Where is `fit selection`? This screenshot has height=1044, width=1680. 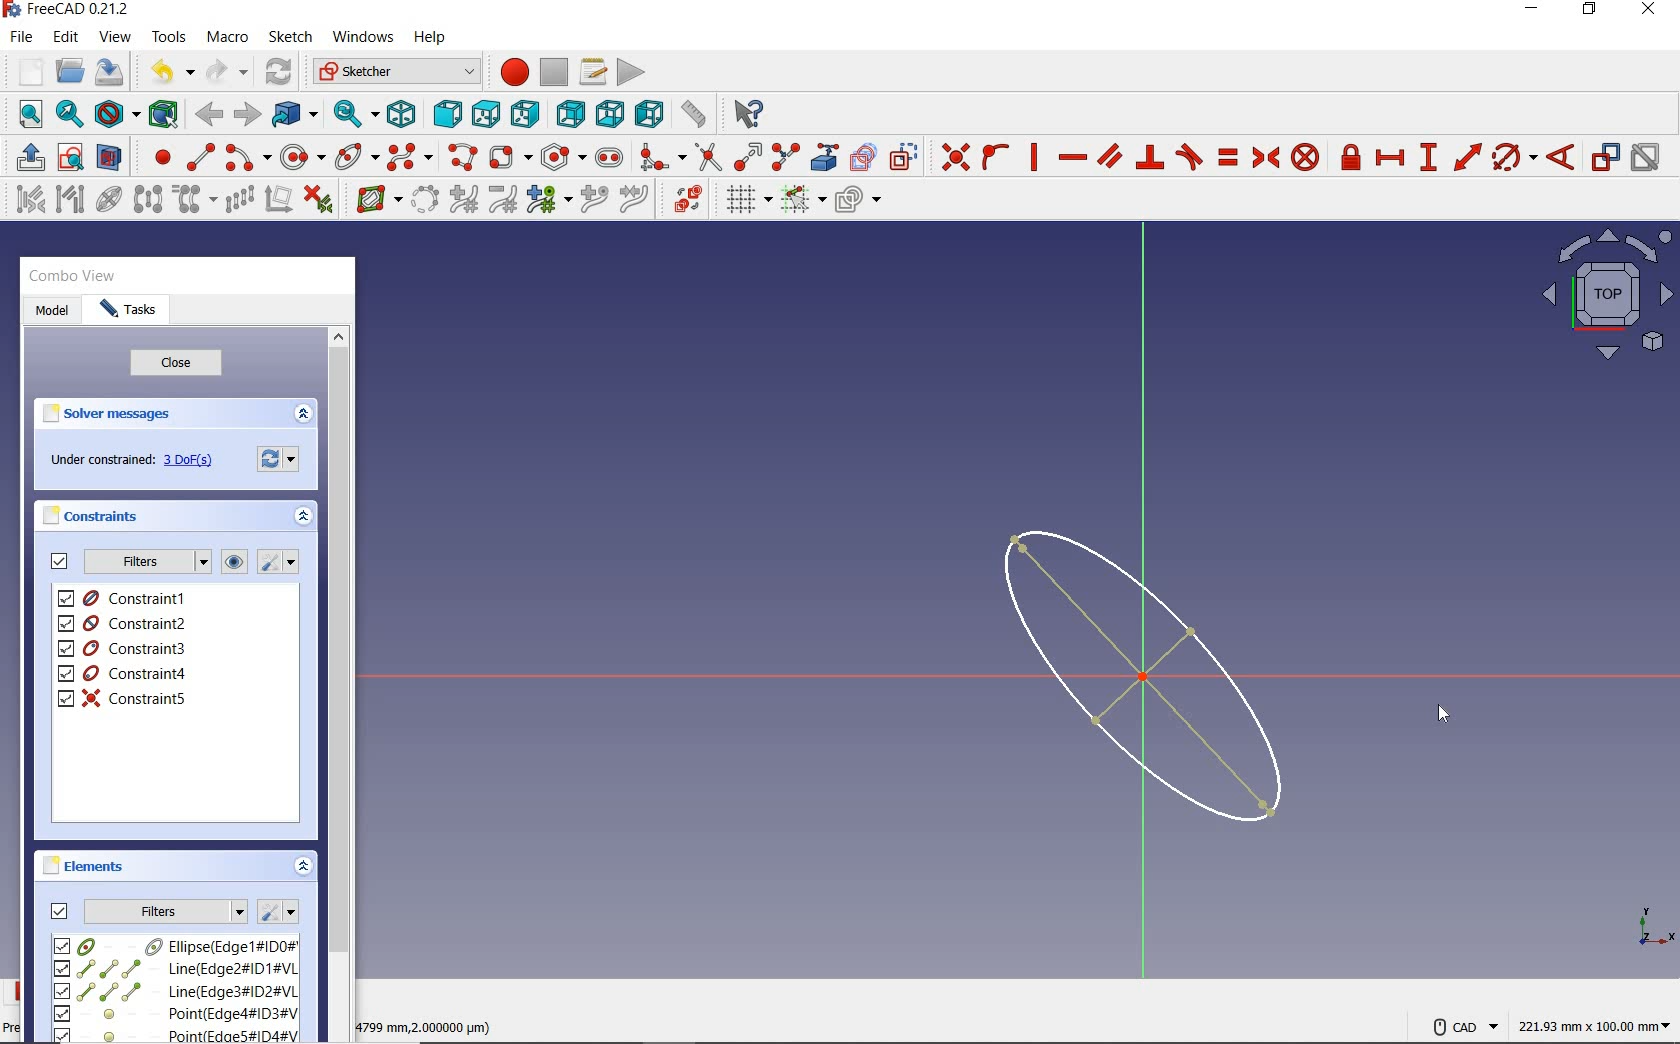
fit selection is located at coordinates (68, 115).